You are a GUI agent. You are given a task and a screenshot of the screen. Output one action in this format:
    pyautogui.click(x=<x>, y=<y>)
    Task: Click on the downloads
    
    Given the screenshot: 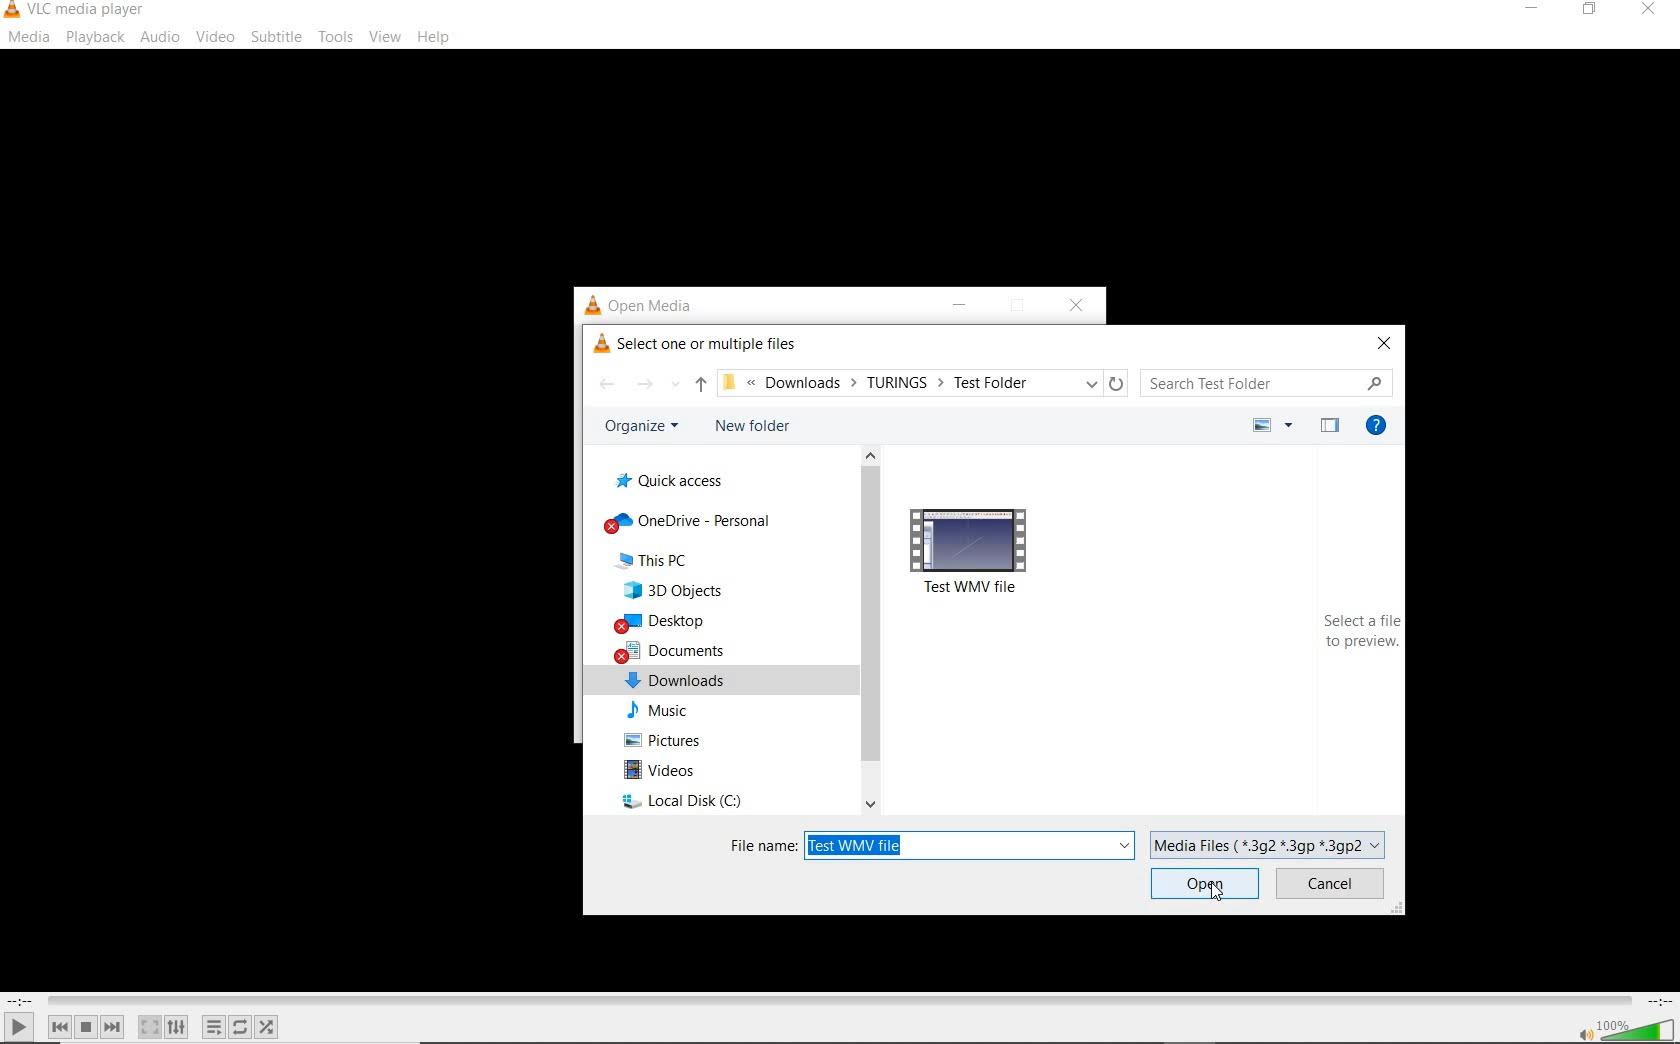 What is the action you would take?
    pyautogui.click(x=680, y=684)
    